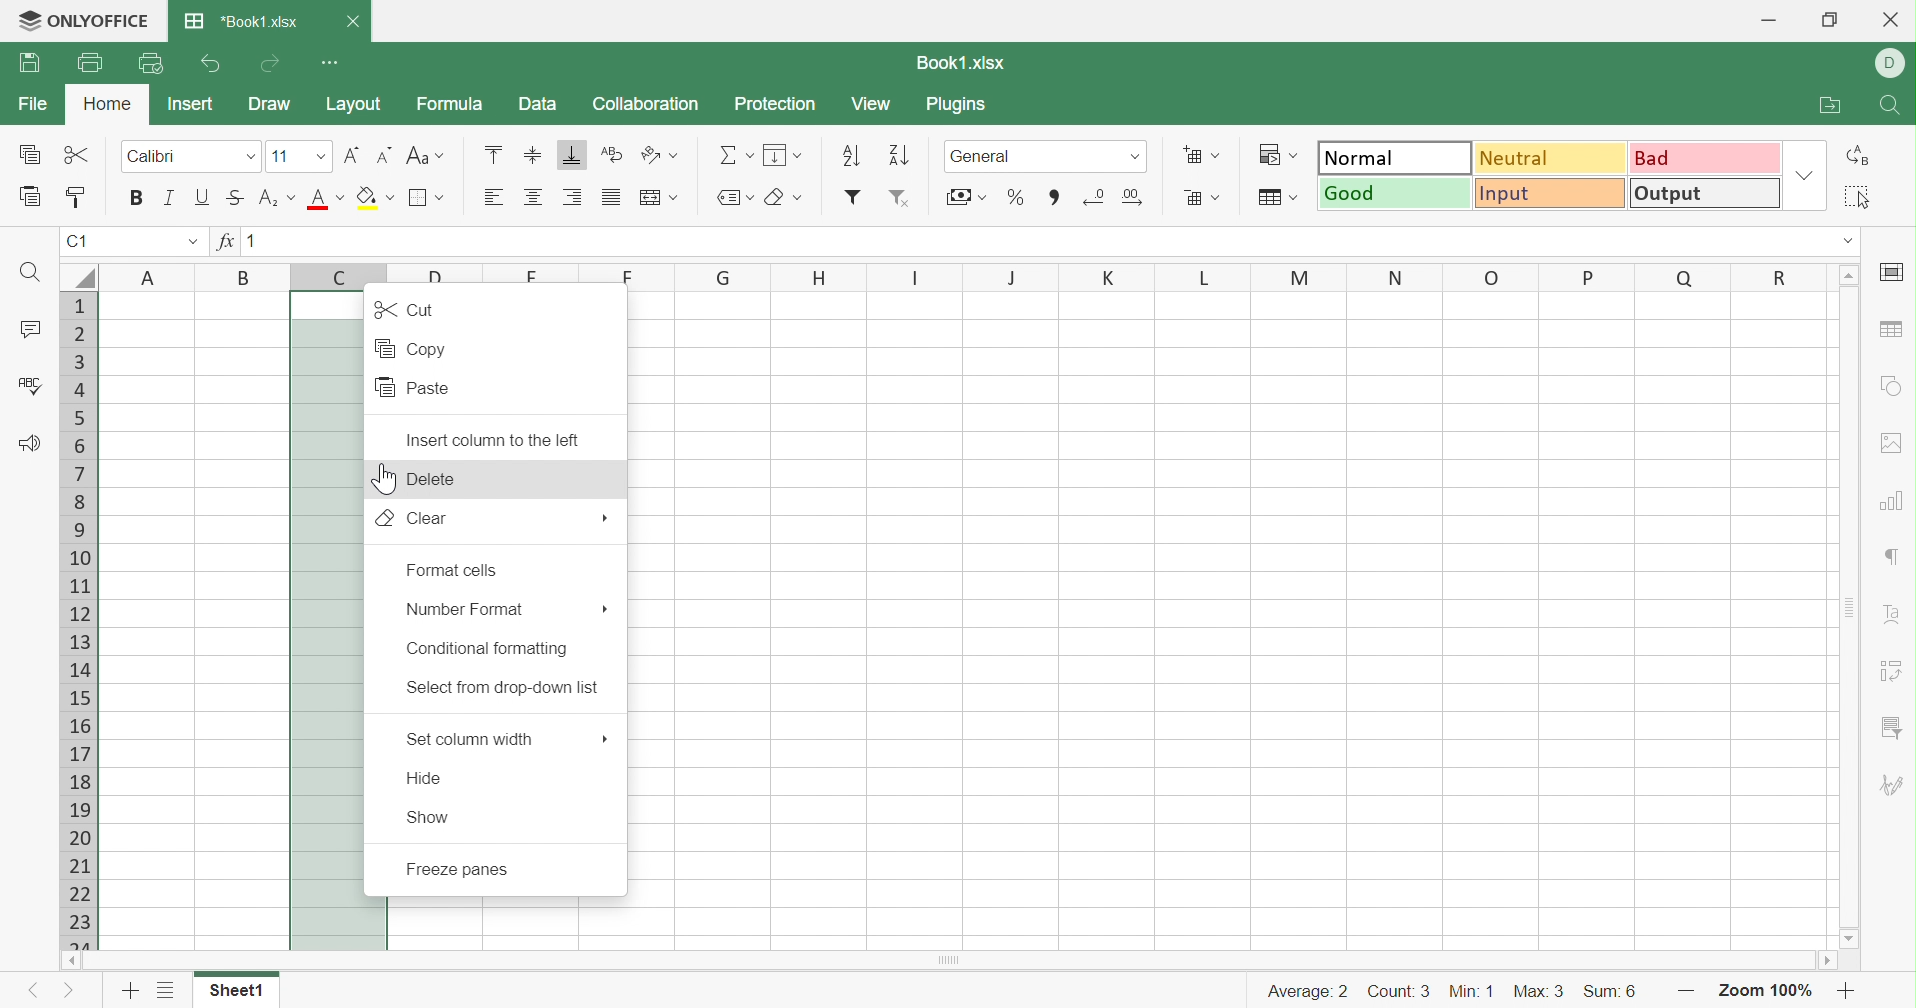 The width and height of the screenshot is (1916, 1008). Describe the element at coordinates (167, 197) in the screenshot. I see `Italic` at that location.